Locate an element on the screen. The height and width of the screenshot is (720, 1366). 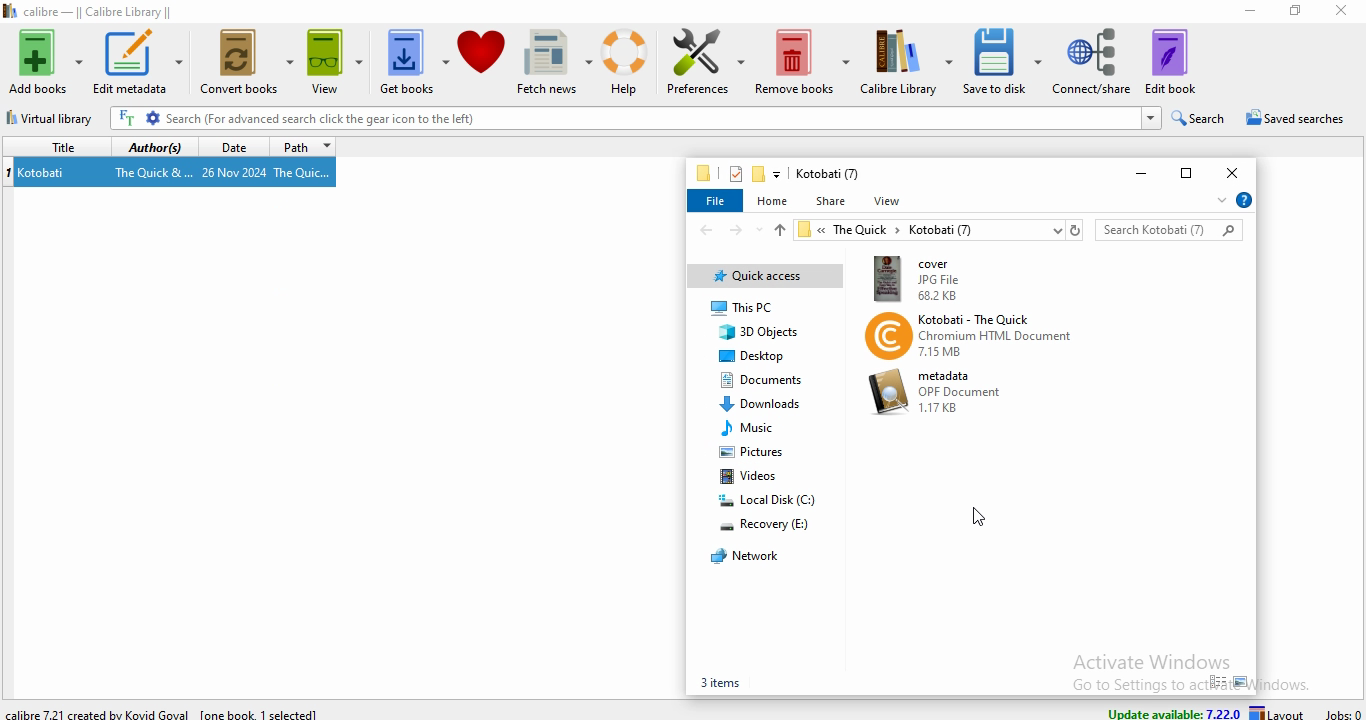
jobs: 0 is located at coordinates (1343, 711).